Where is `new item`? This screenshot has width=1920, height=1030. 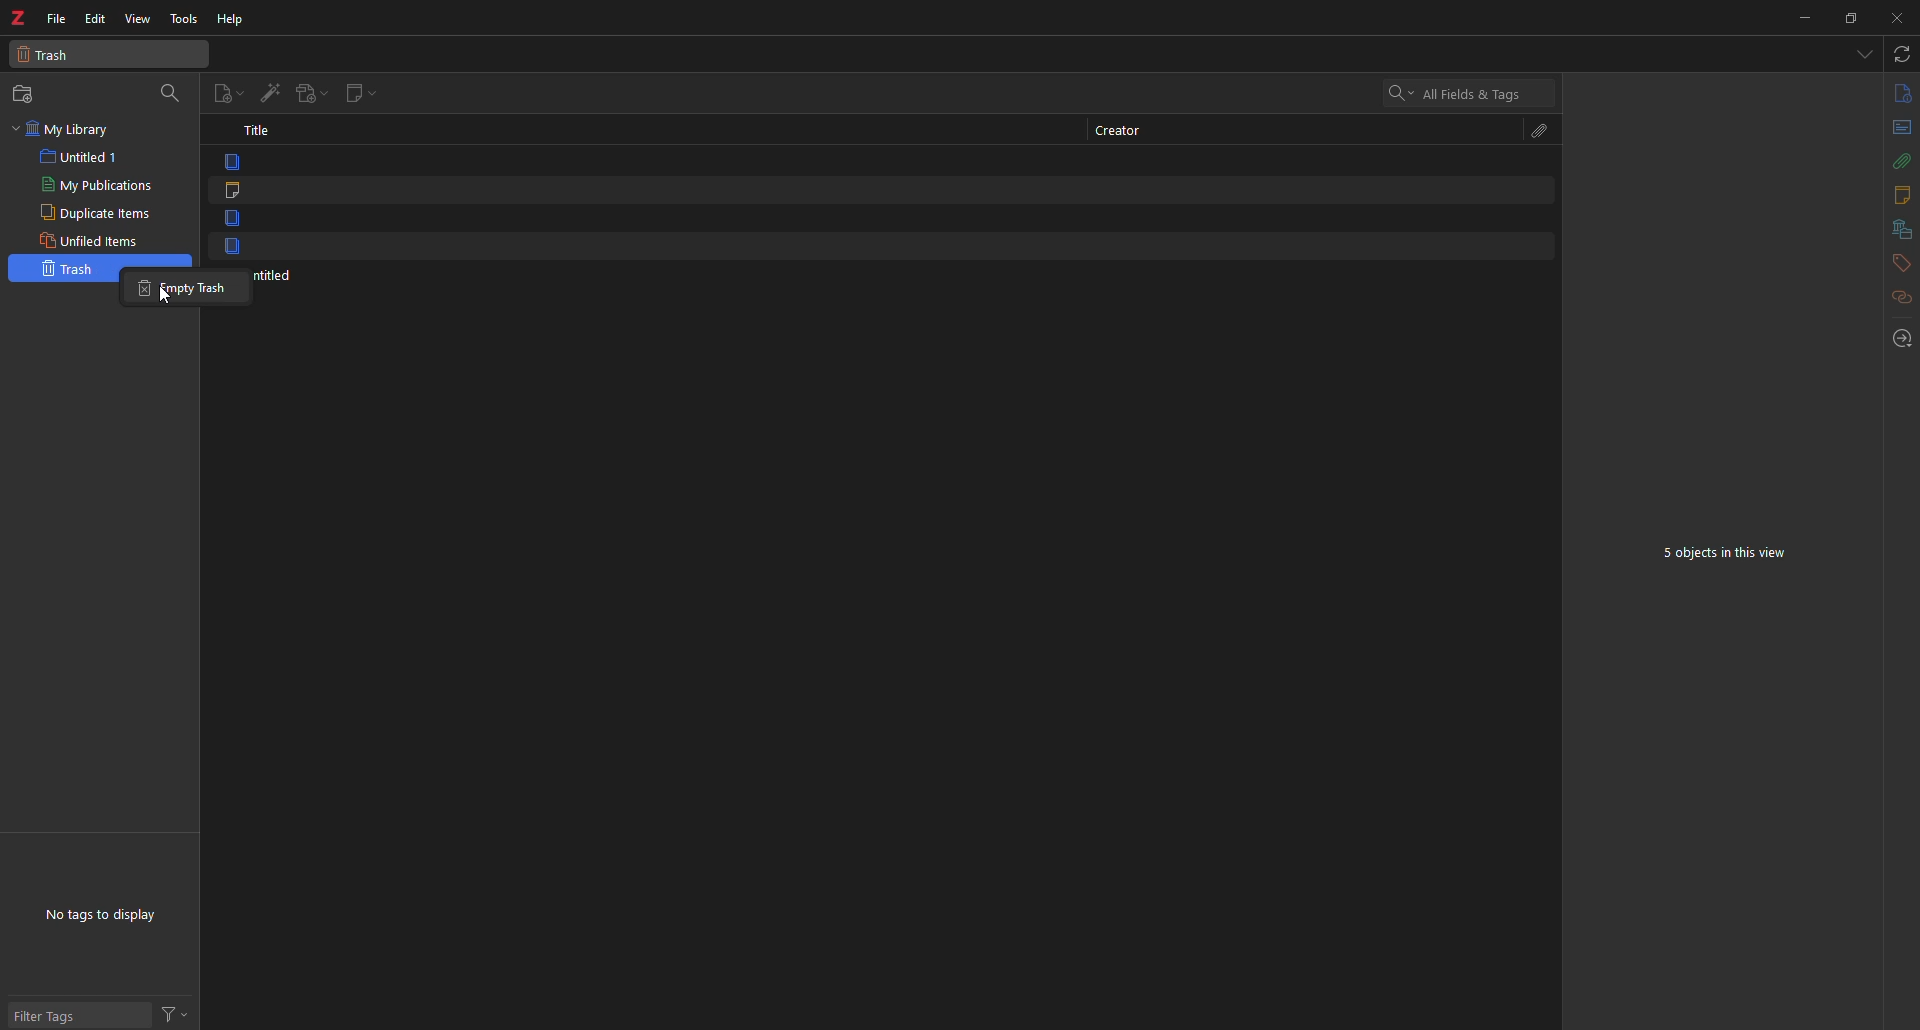
new item is located at coordinates (229, 91).